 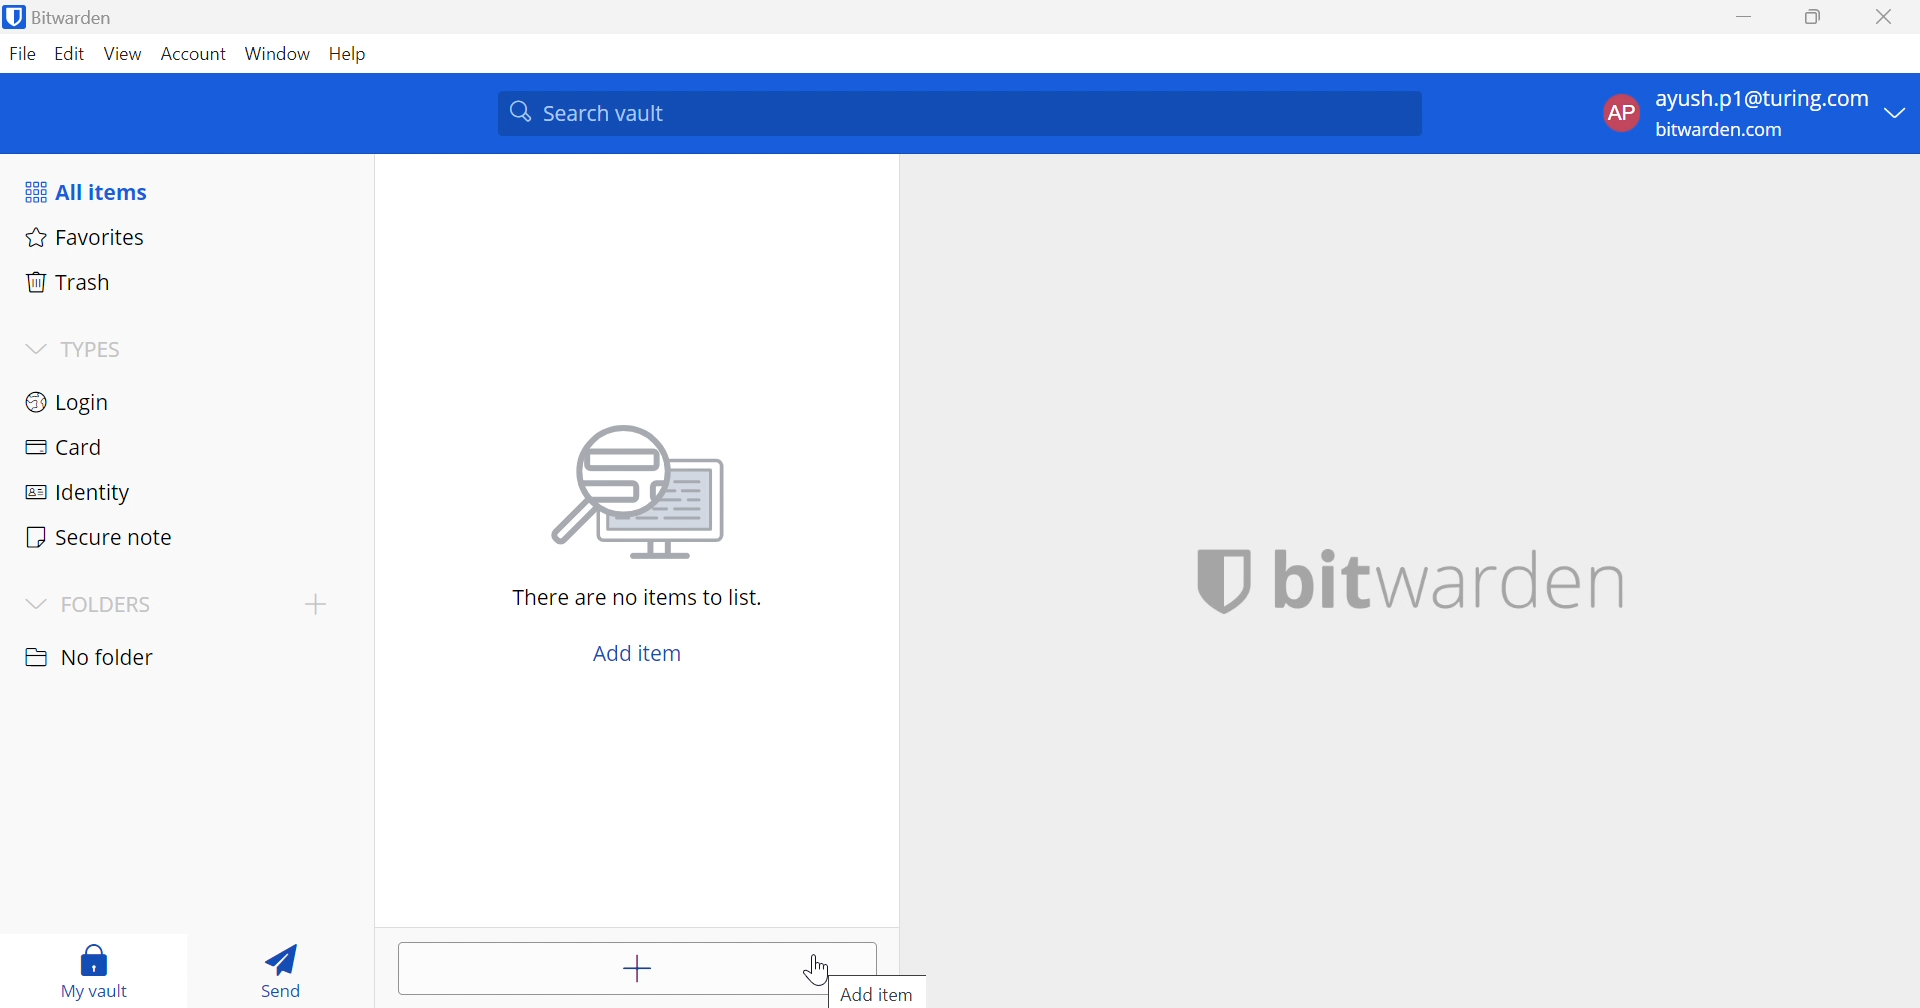 What do you see at coordinates (91, 603) in the screenshot?
I see `FOLDERS` at bounding box center [91, 603].